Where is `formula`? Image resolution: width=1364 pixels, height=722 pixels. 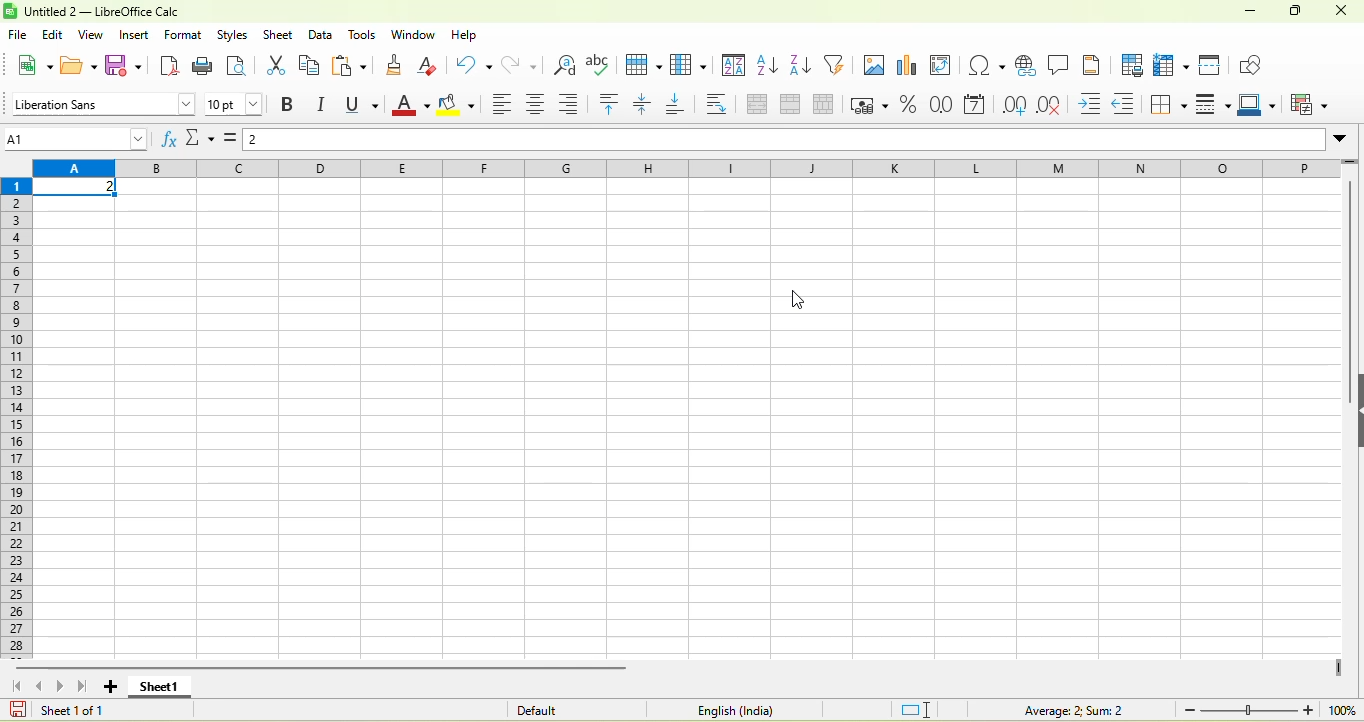
formula is located at coordinates (234, 143).